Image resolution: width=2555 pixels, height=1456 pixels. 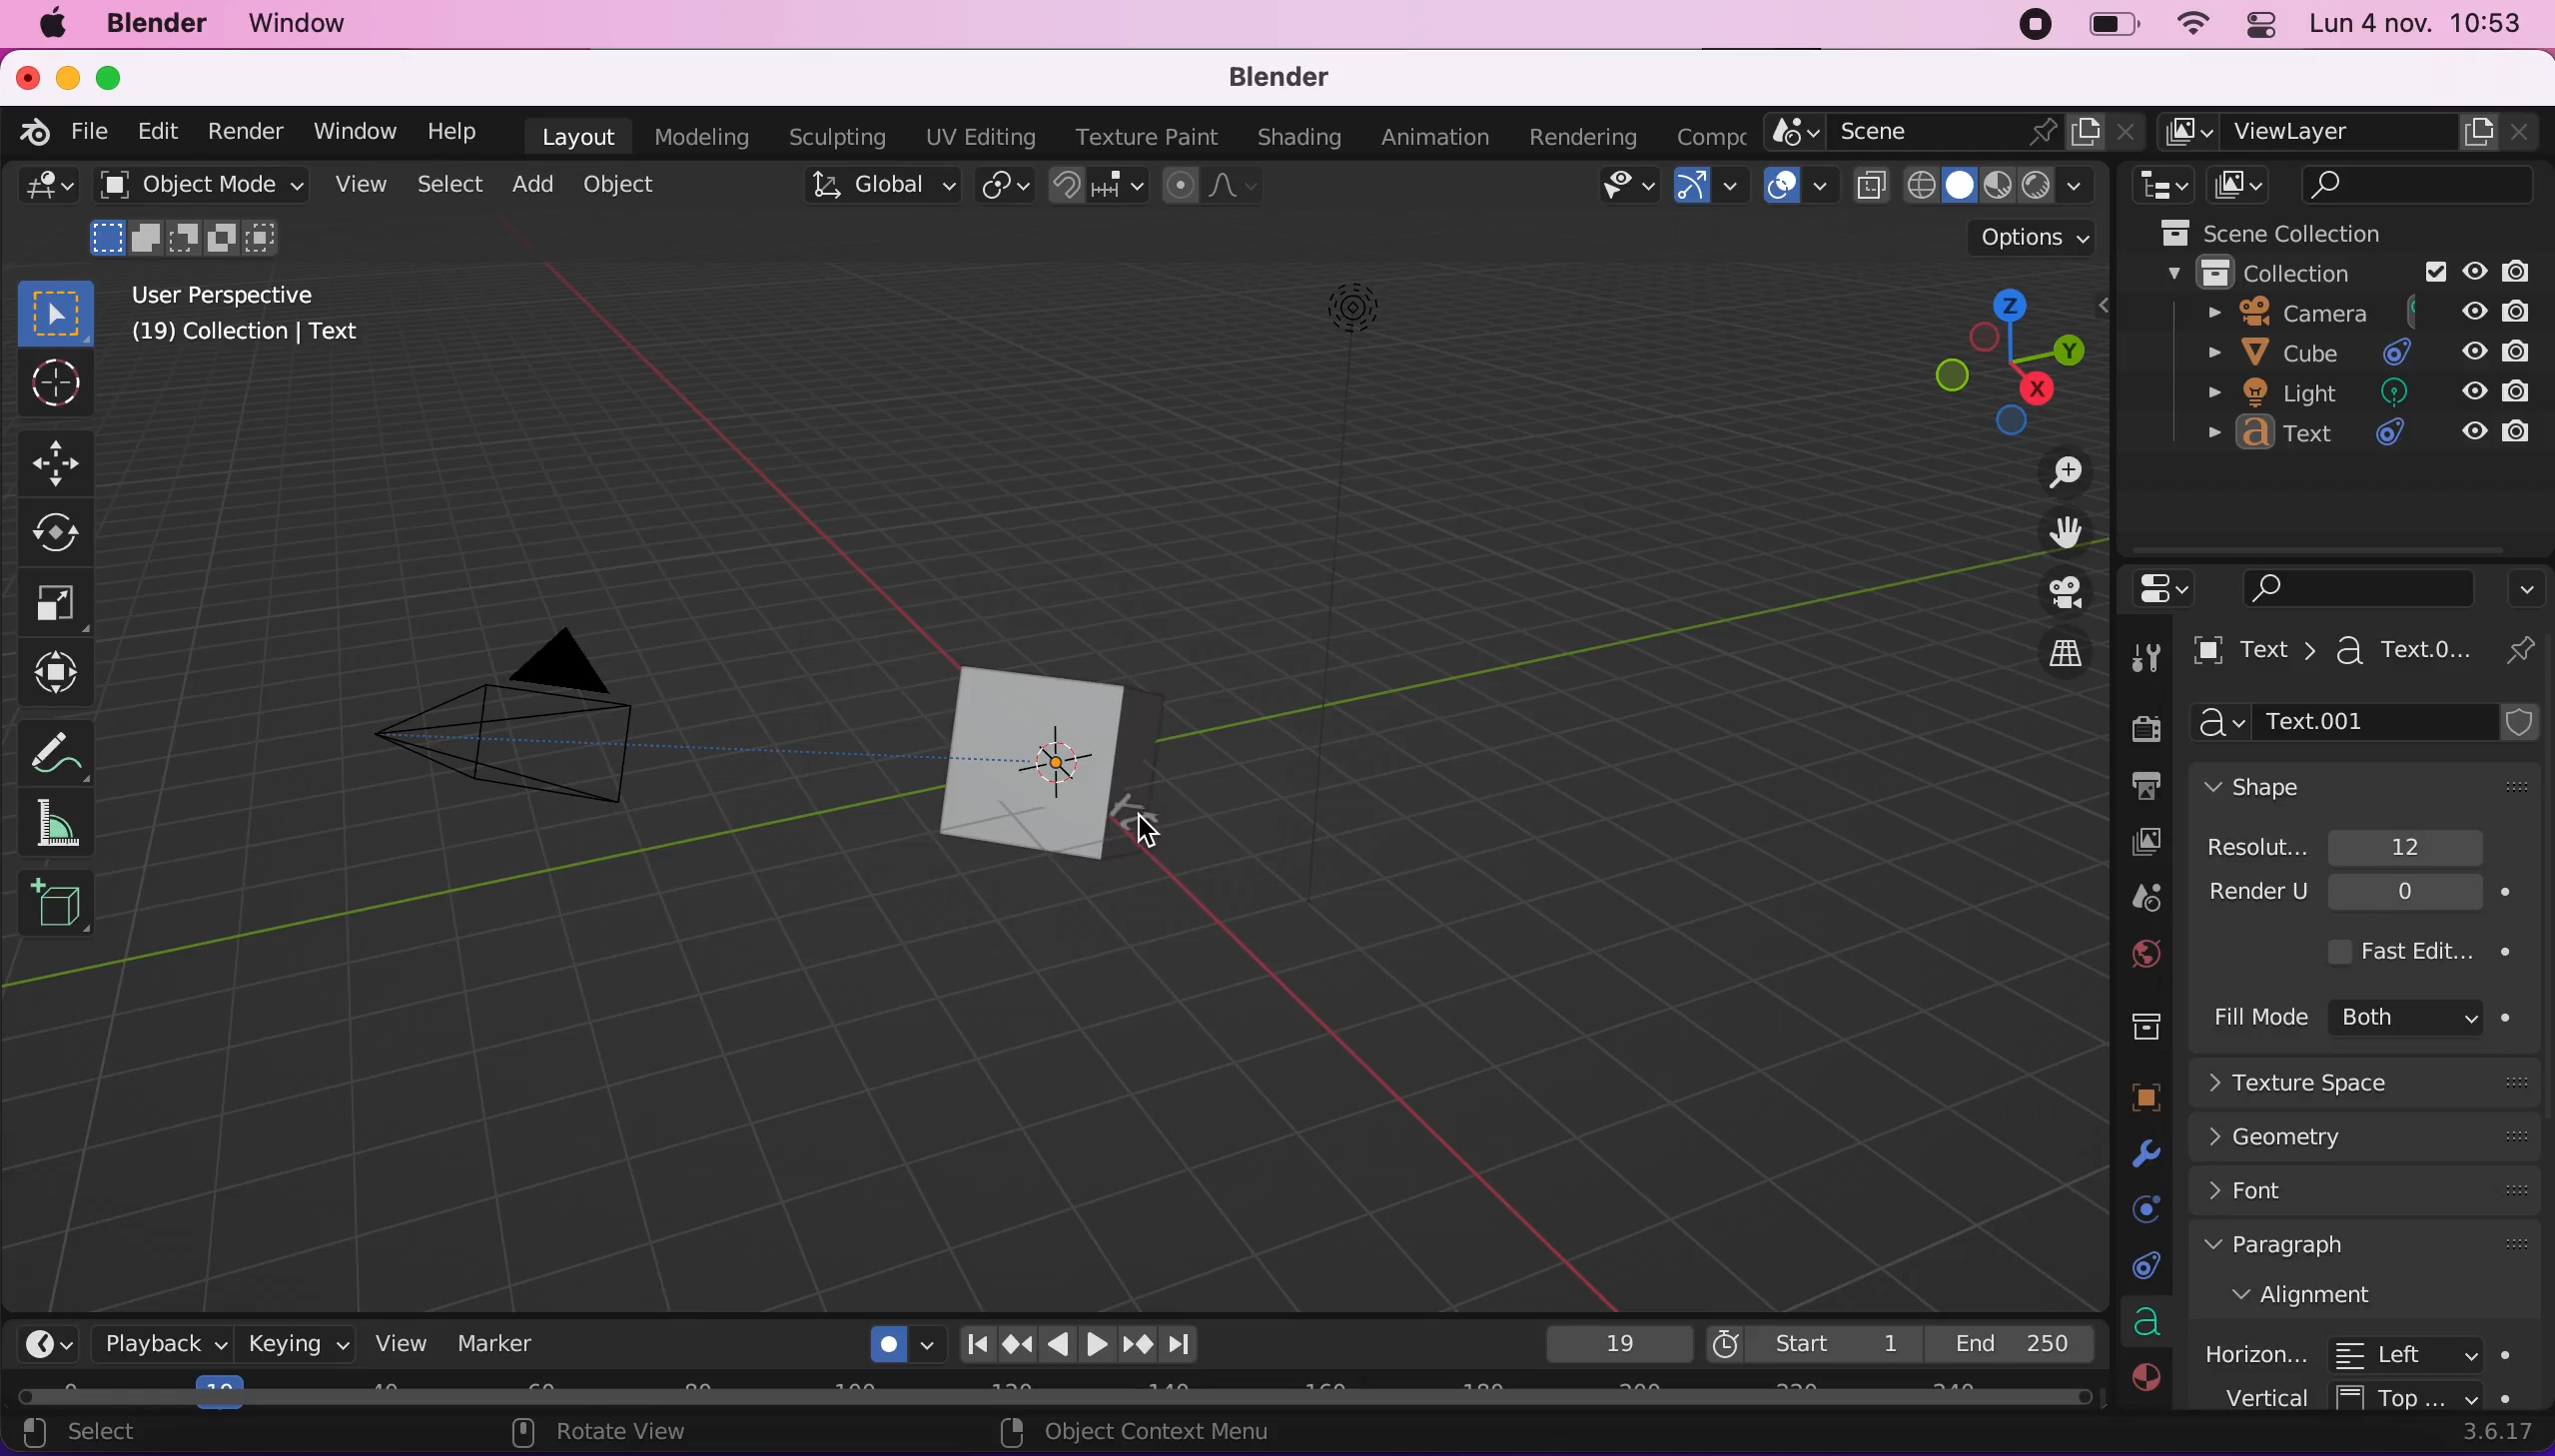 What do you see at coordinates (892, 1339) in the screenshot?
I see `auto keying` at bounding box center [892, 1339].